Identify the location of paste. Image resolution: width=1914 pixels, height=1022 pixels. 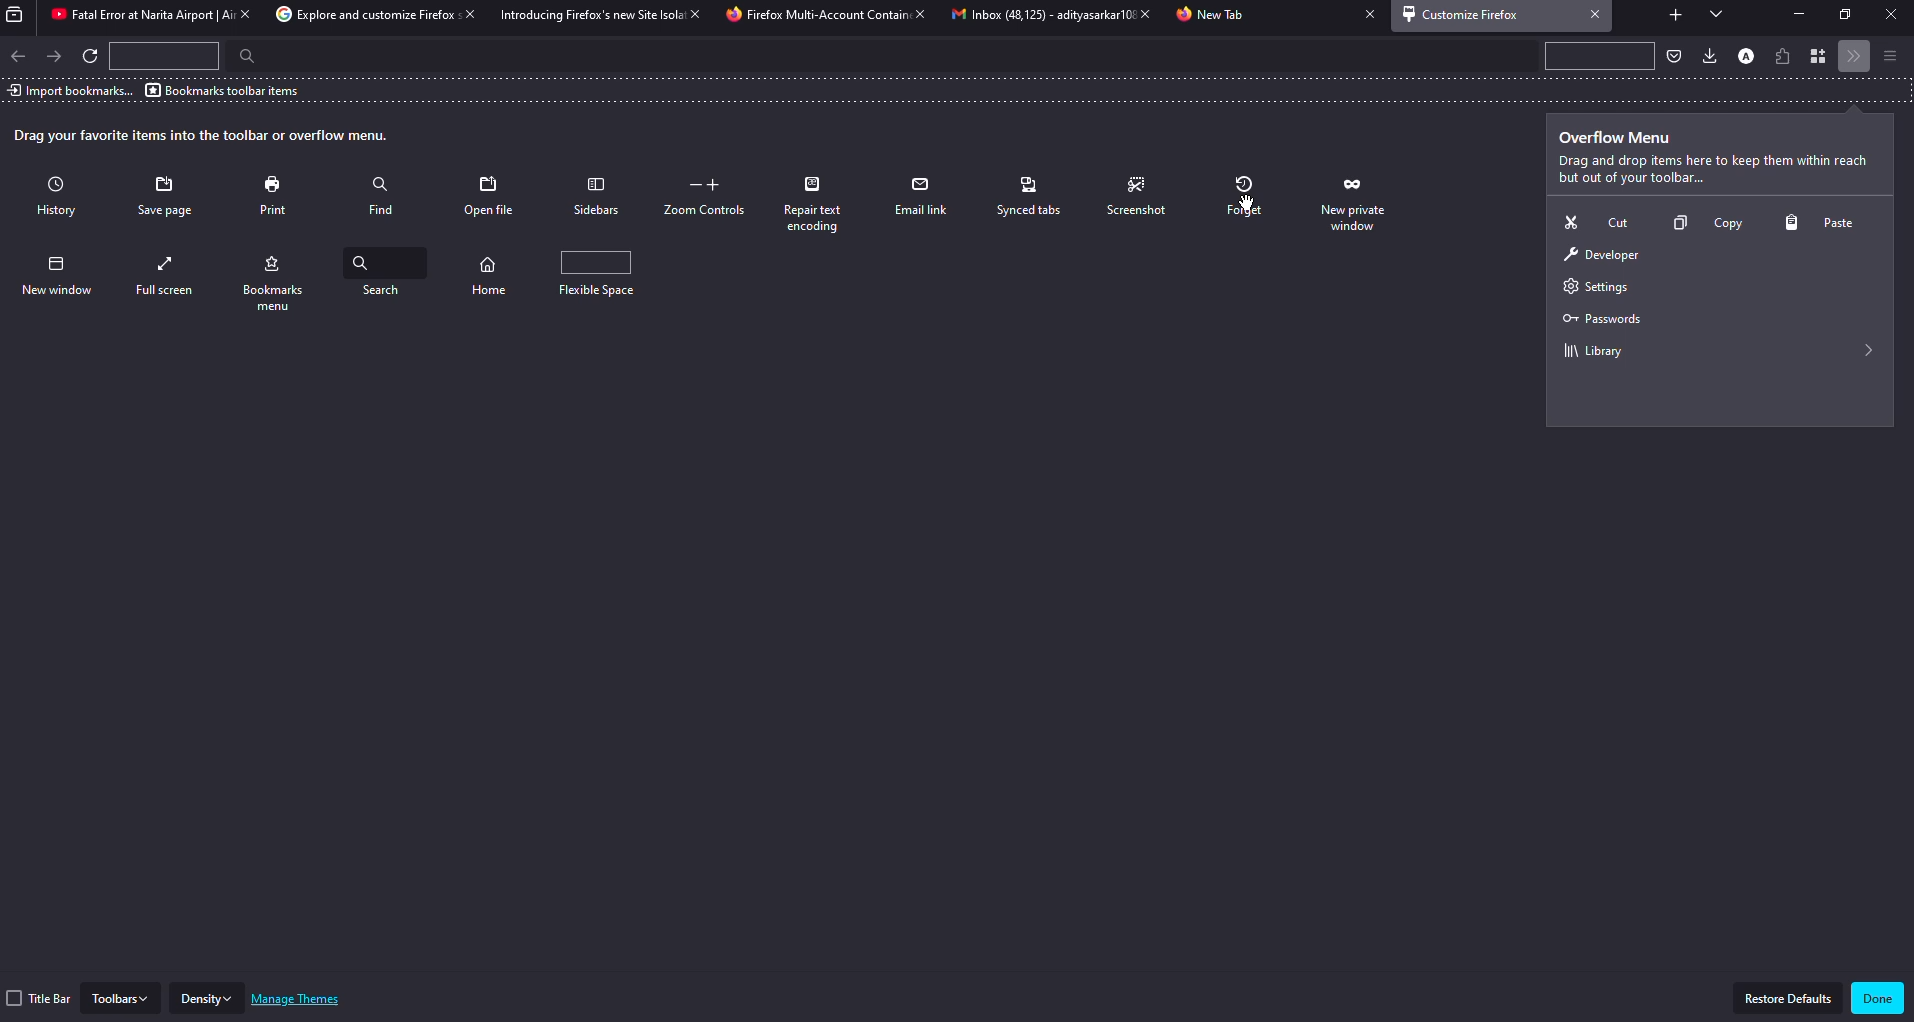
(1825, 223).